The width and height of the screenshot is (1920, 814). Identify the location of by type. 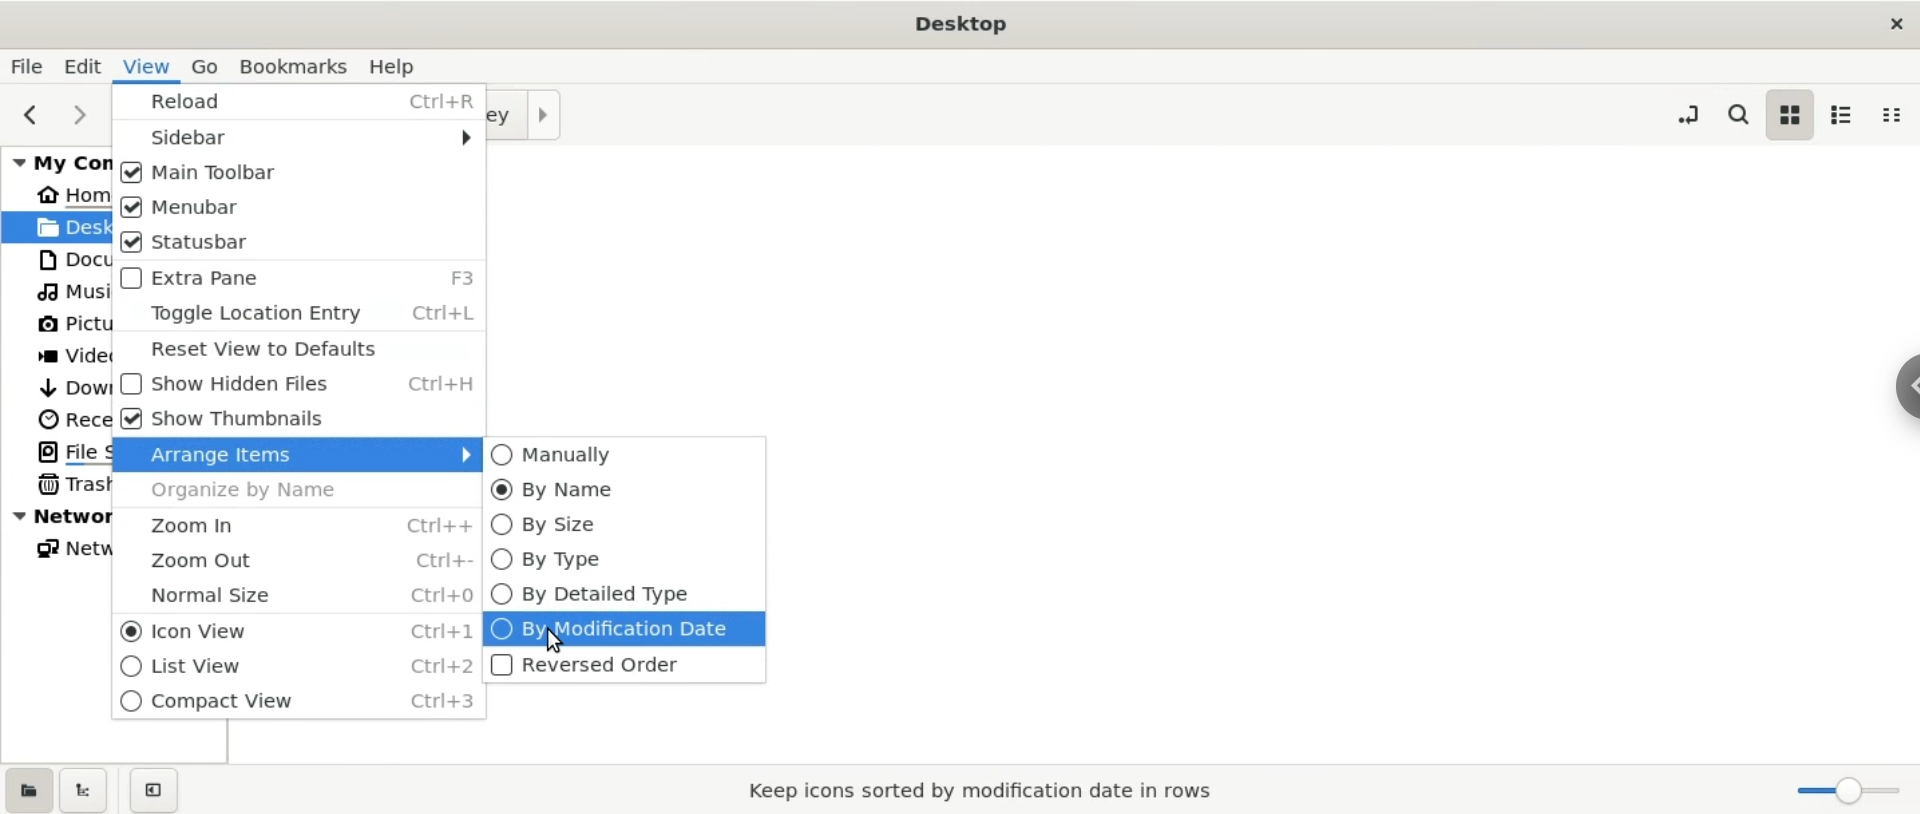
(627, 561).